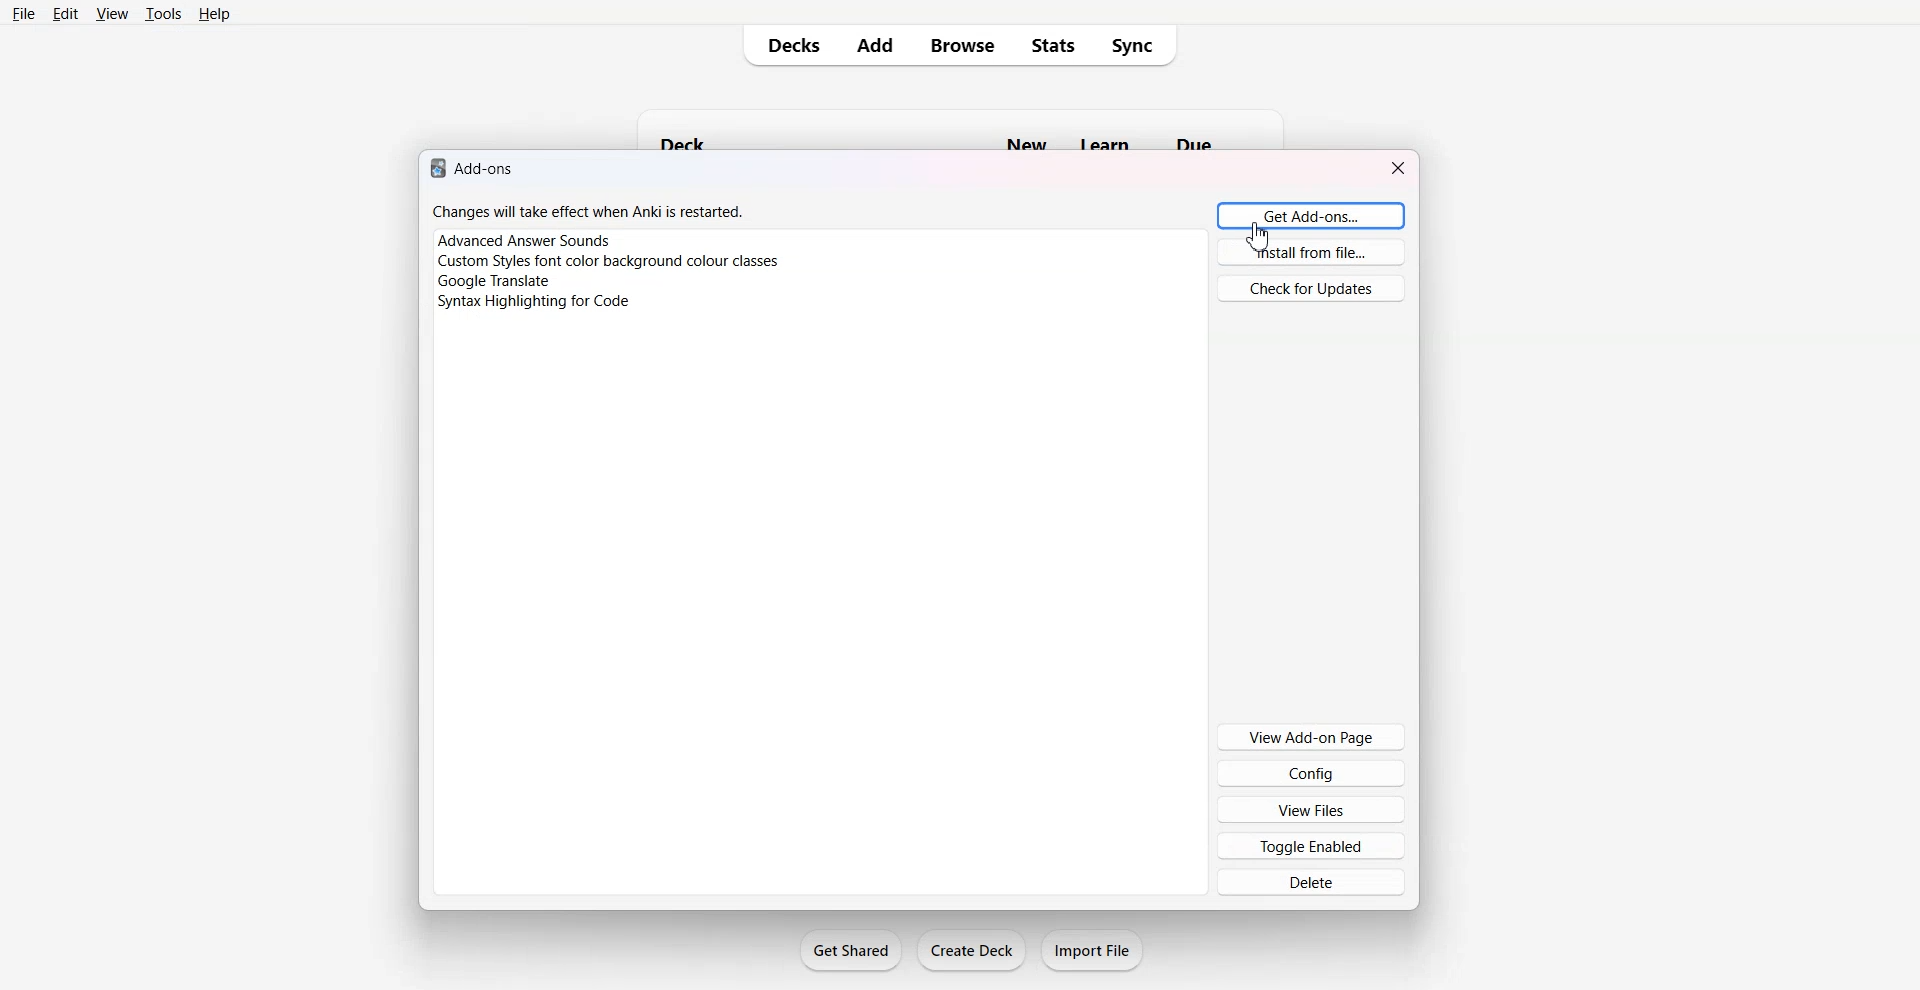  What do you see at coordinates (851, 950) in the screenshot?
I see `Get Shared` at bounding box center [851, 950].